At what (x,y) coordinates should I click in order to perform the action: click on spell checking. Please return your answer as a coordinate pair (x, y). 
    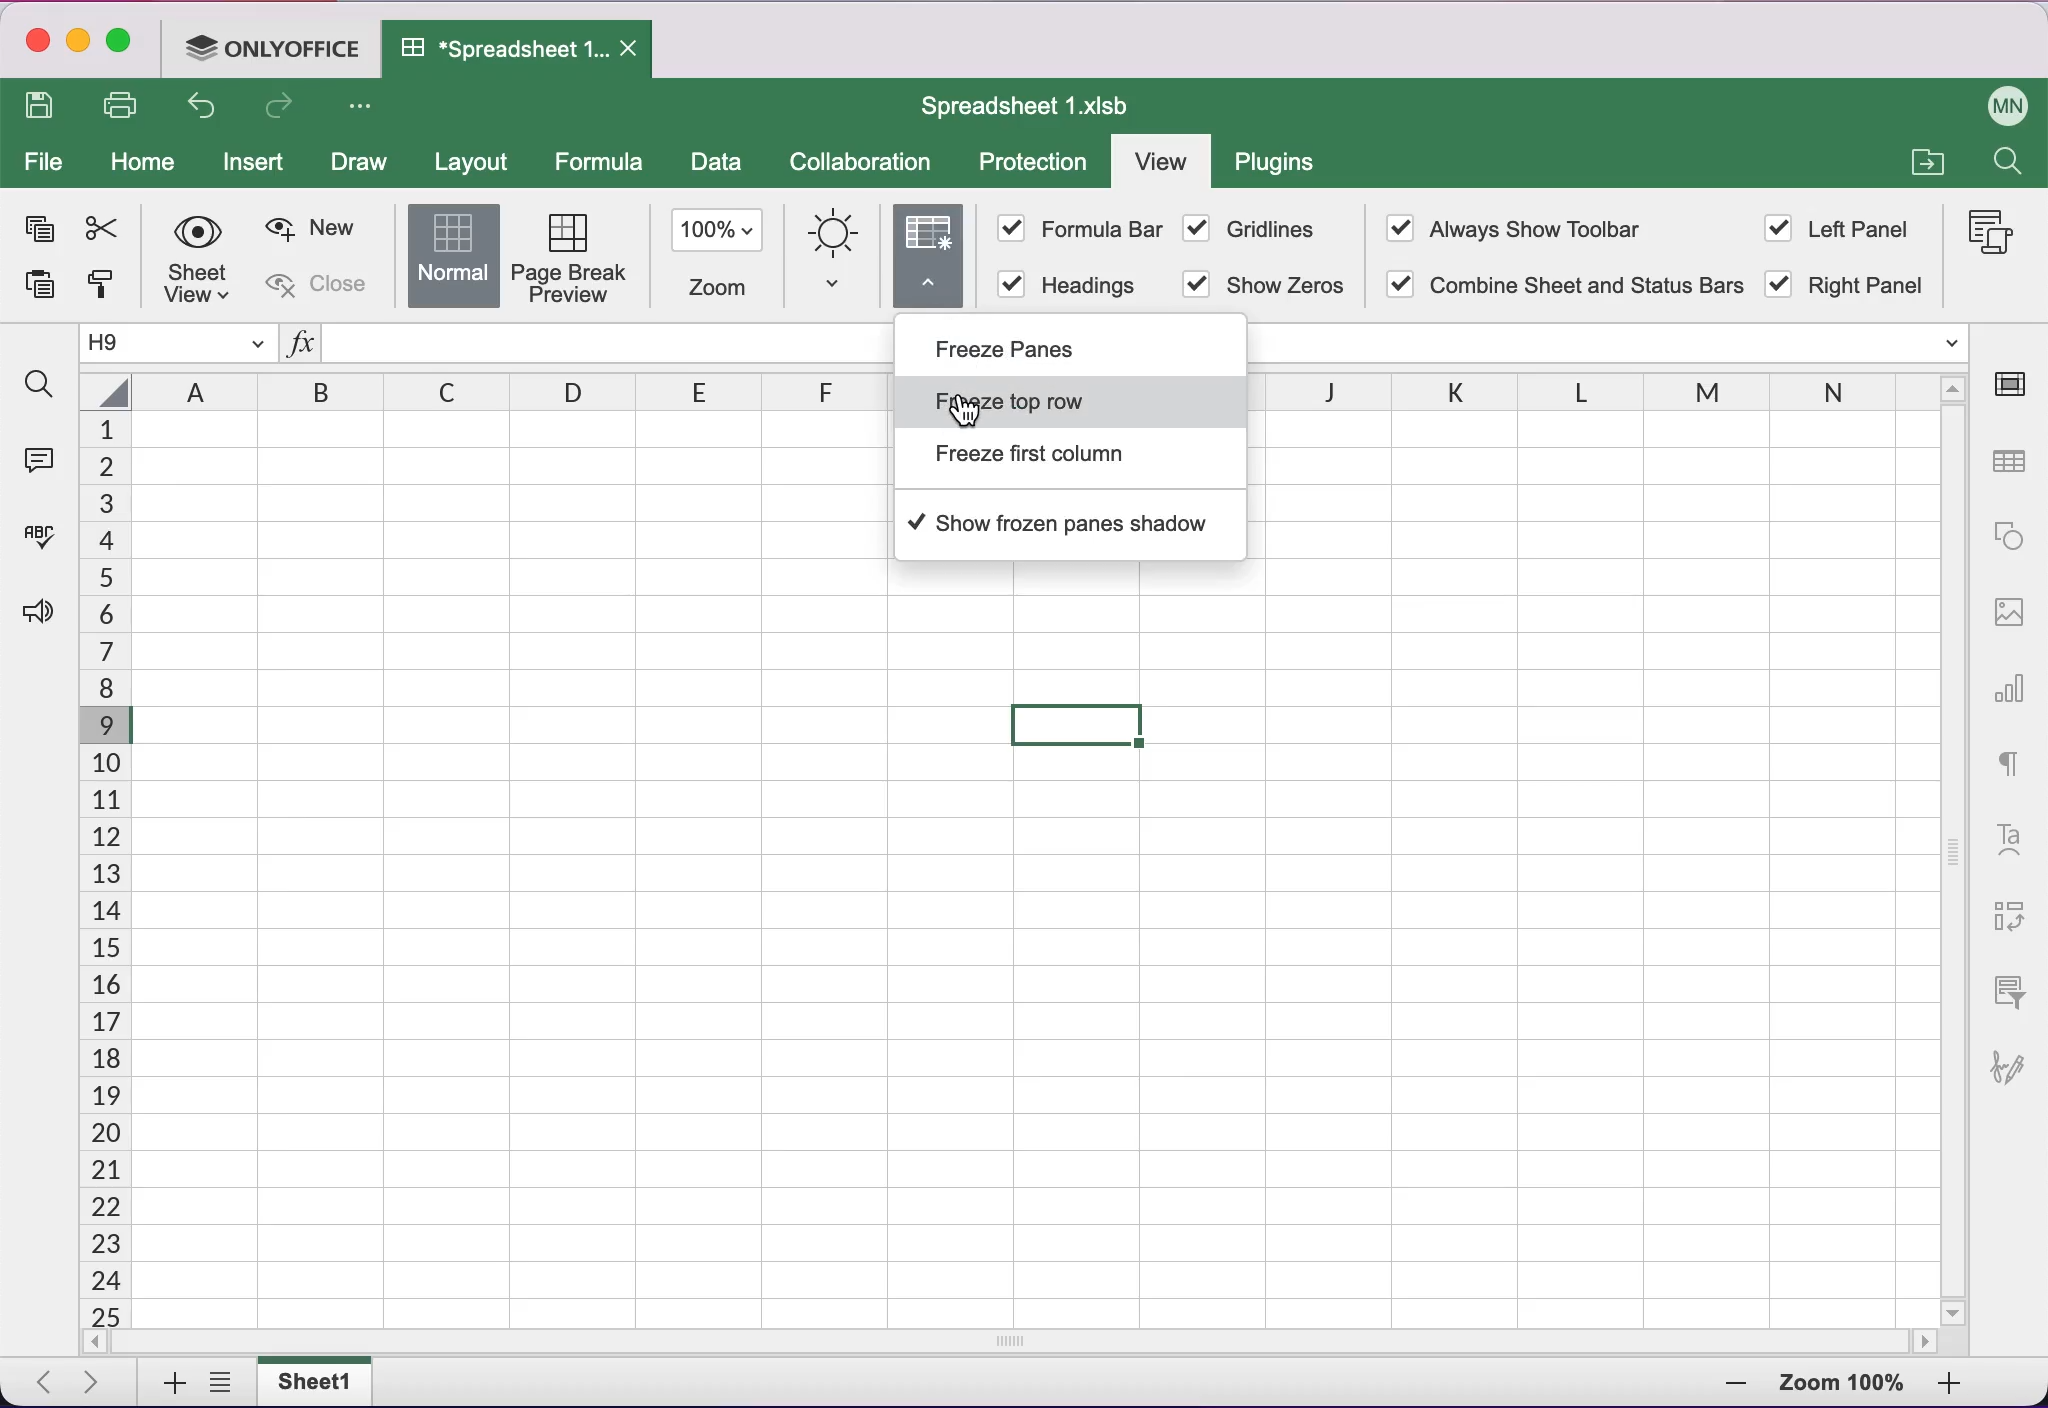
    Looking at the image, I should click on (45, 531).